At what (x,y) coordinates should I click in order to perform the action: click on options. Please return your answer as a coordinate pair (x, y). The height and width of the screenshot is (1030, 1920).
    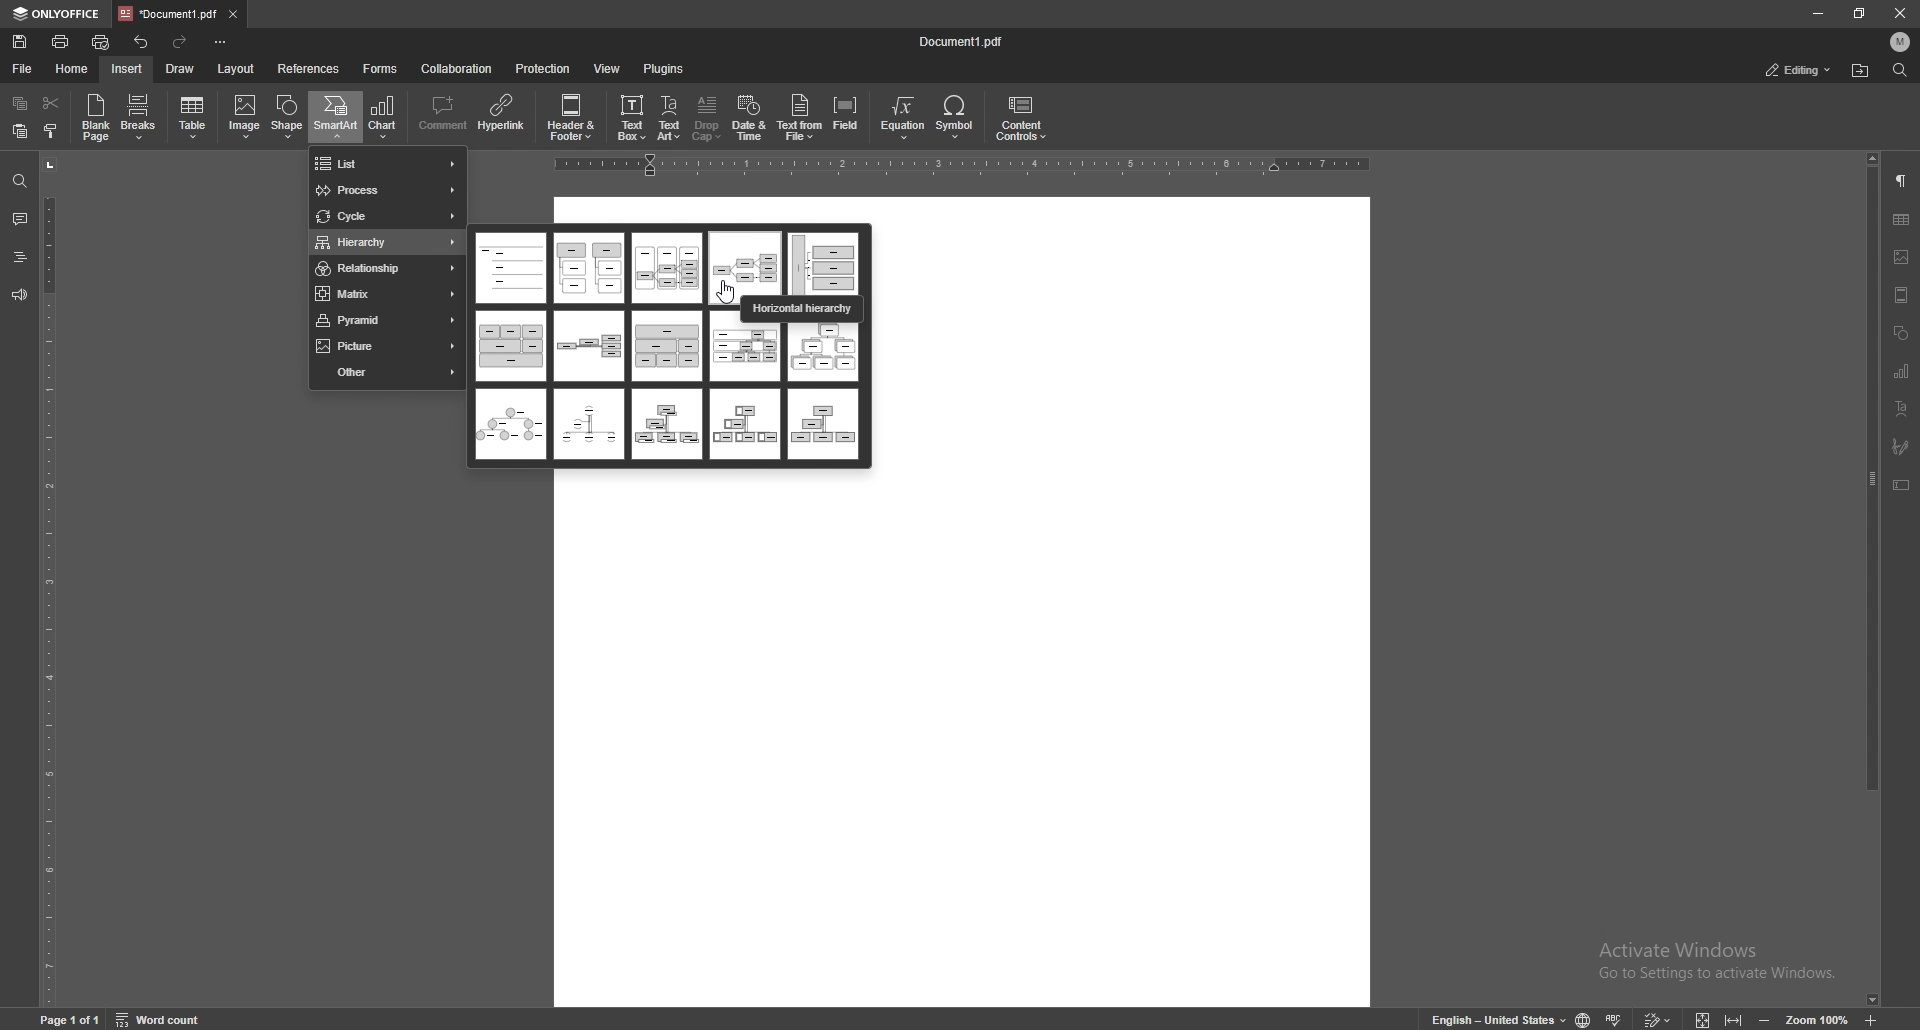
    Looking at the image, I should click on (223, 41).